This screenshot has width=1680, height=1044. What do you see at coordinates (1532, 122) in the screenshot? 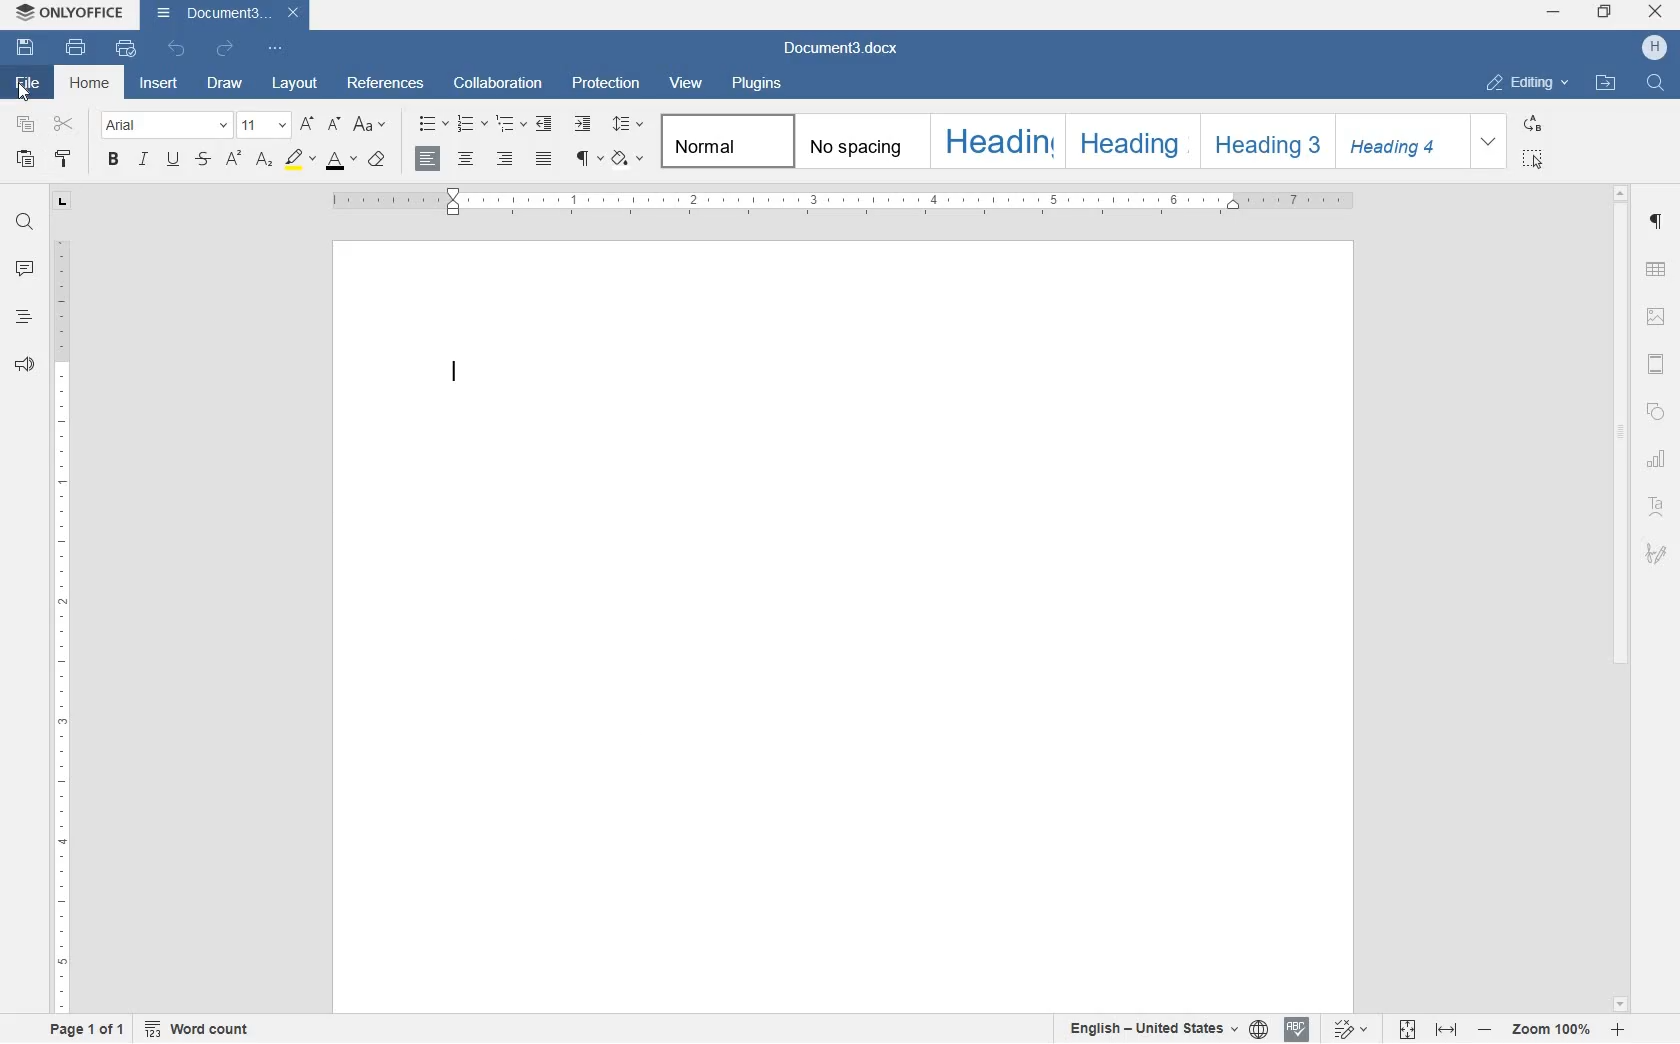
I see `replace` at bounding box center [1532, 122].